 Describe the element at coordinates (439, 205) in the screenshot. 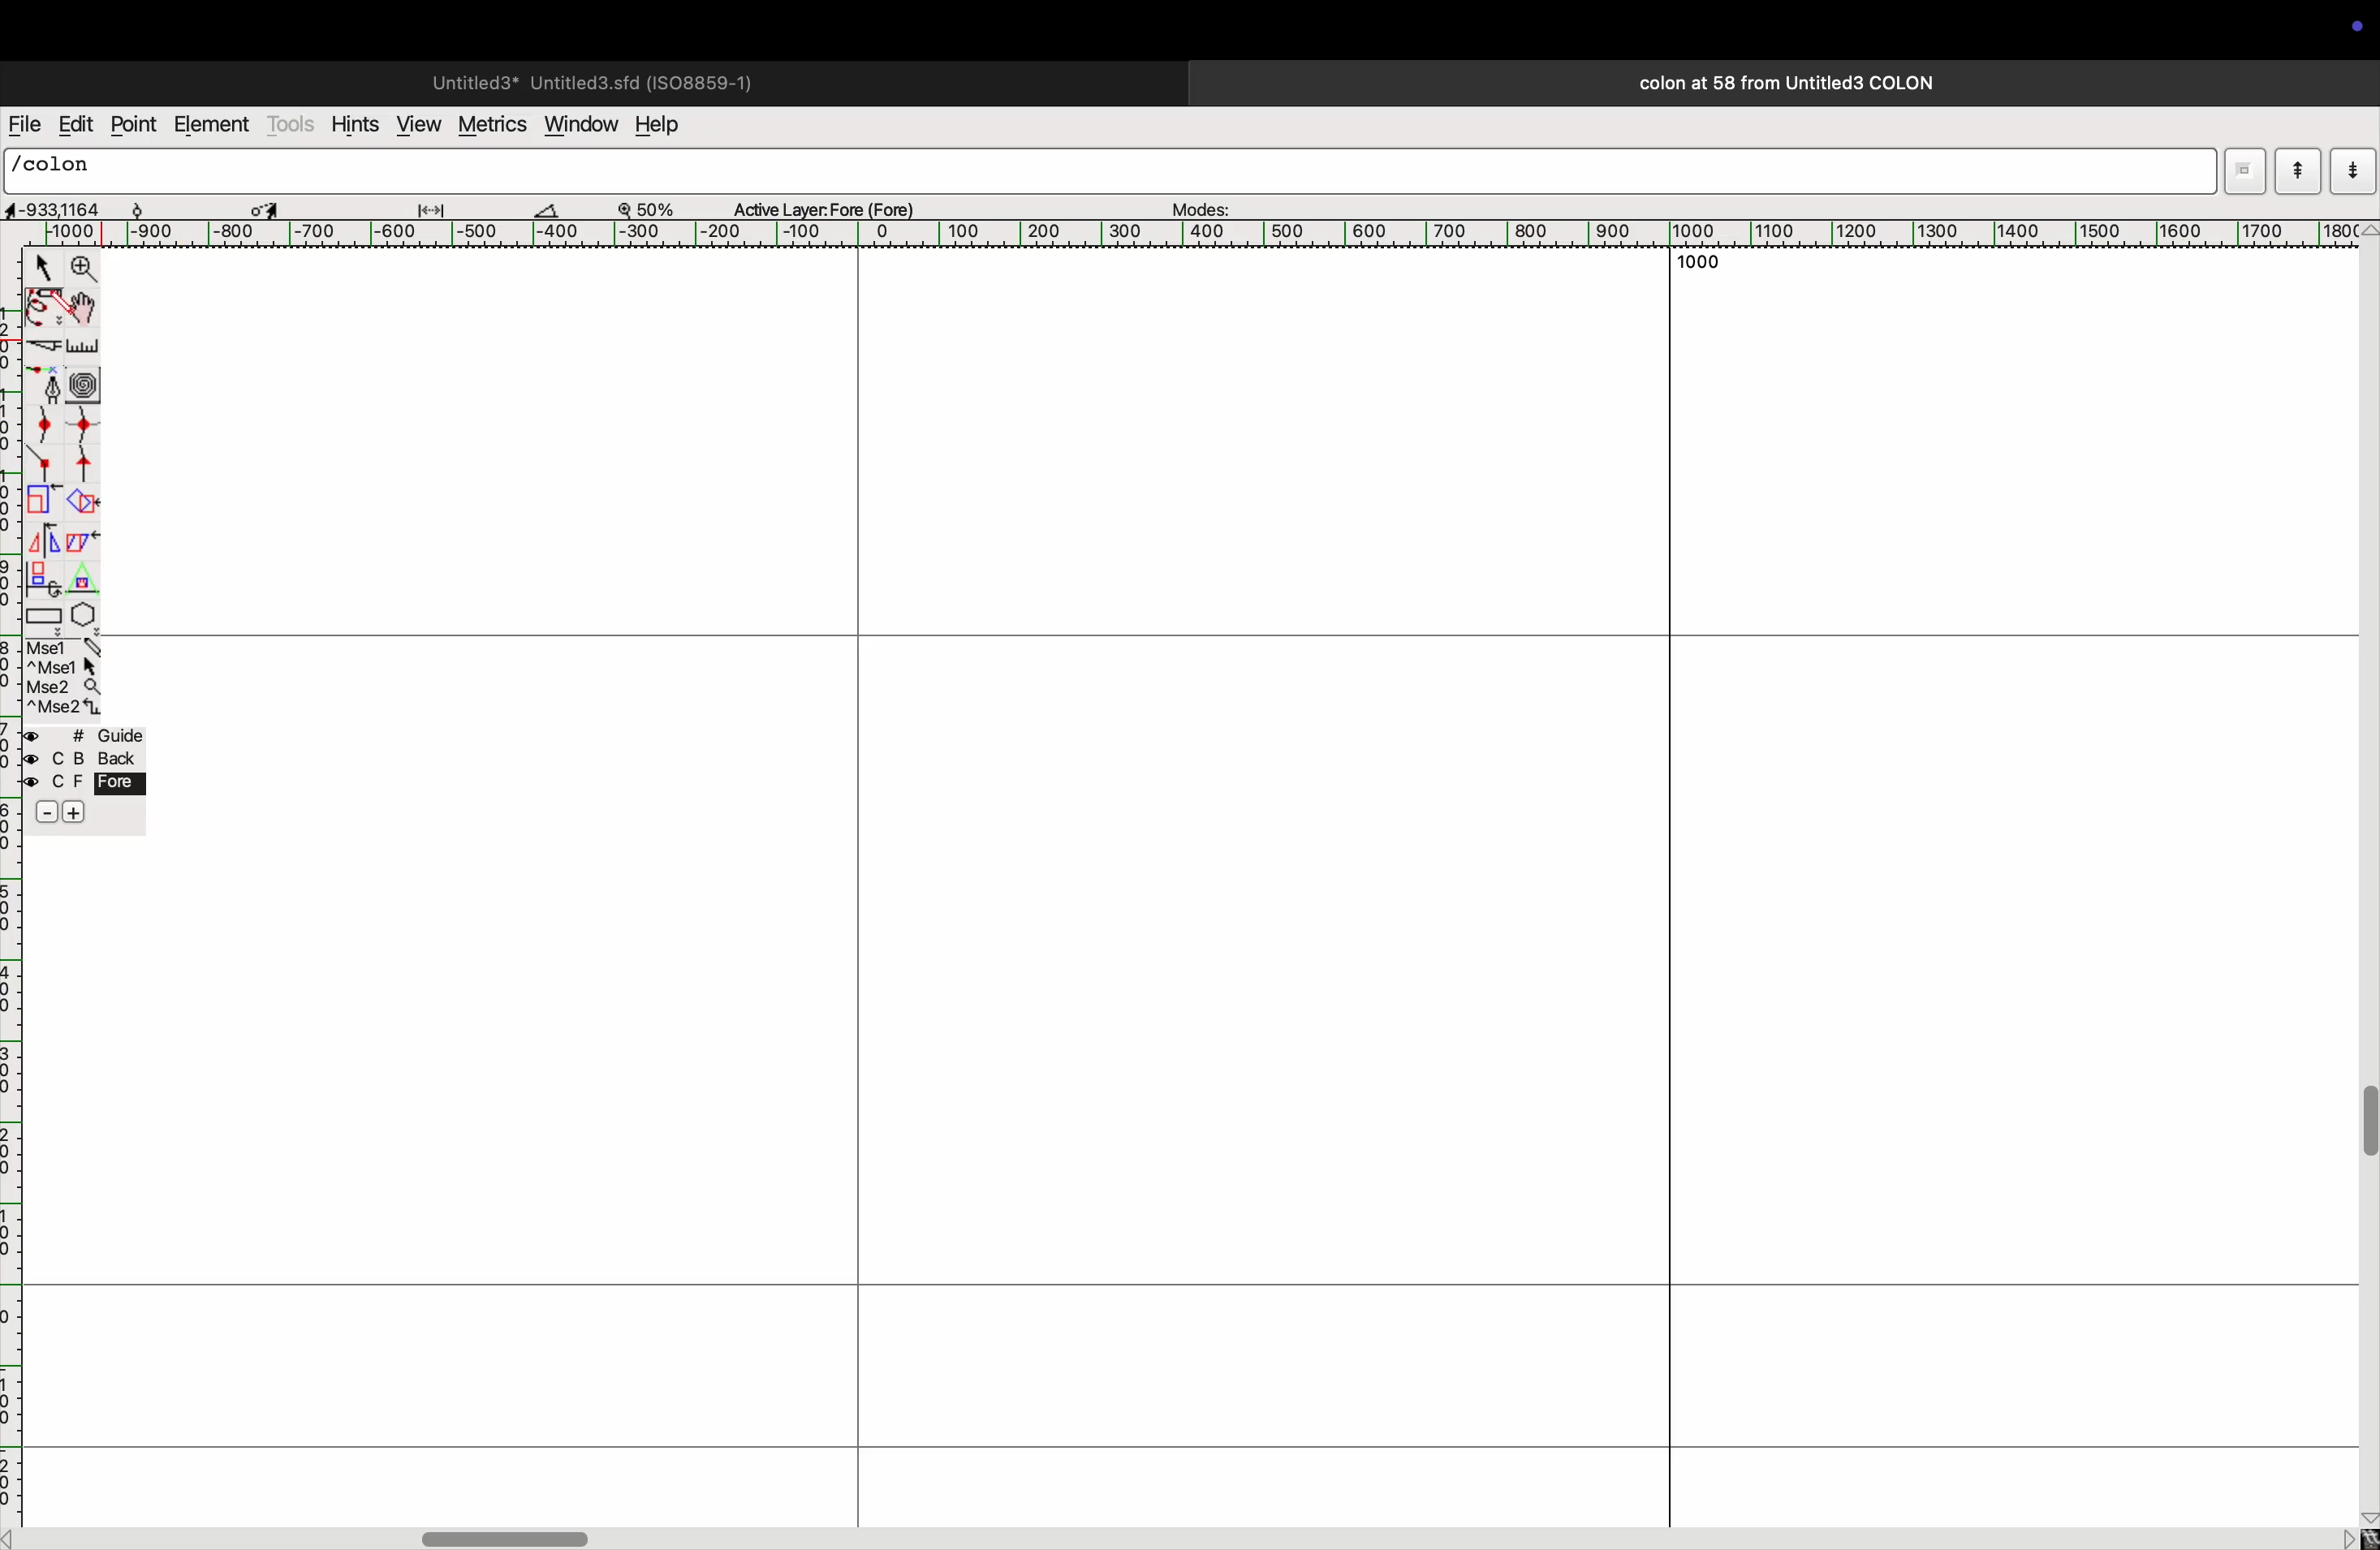

I see `adjust` at that location.